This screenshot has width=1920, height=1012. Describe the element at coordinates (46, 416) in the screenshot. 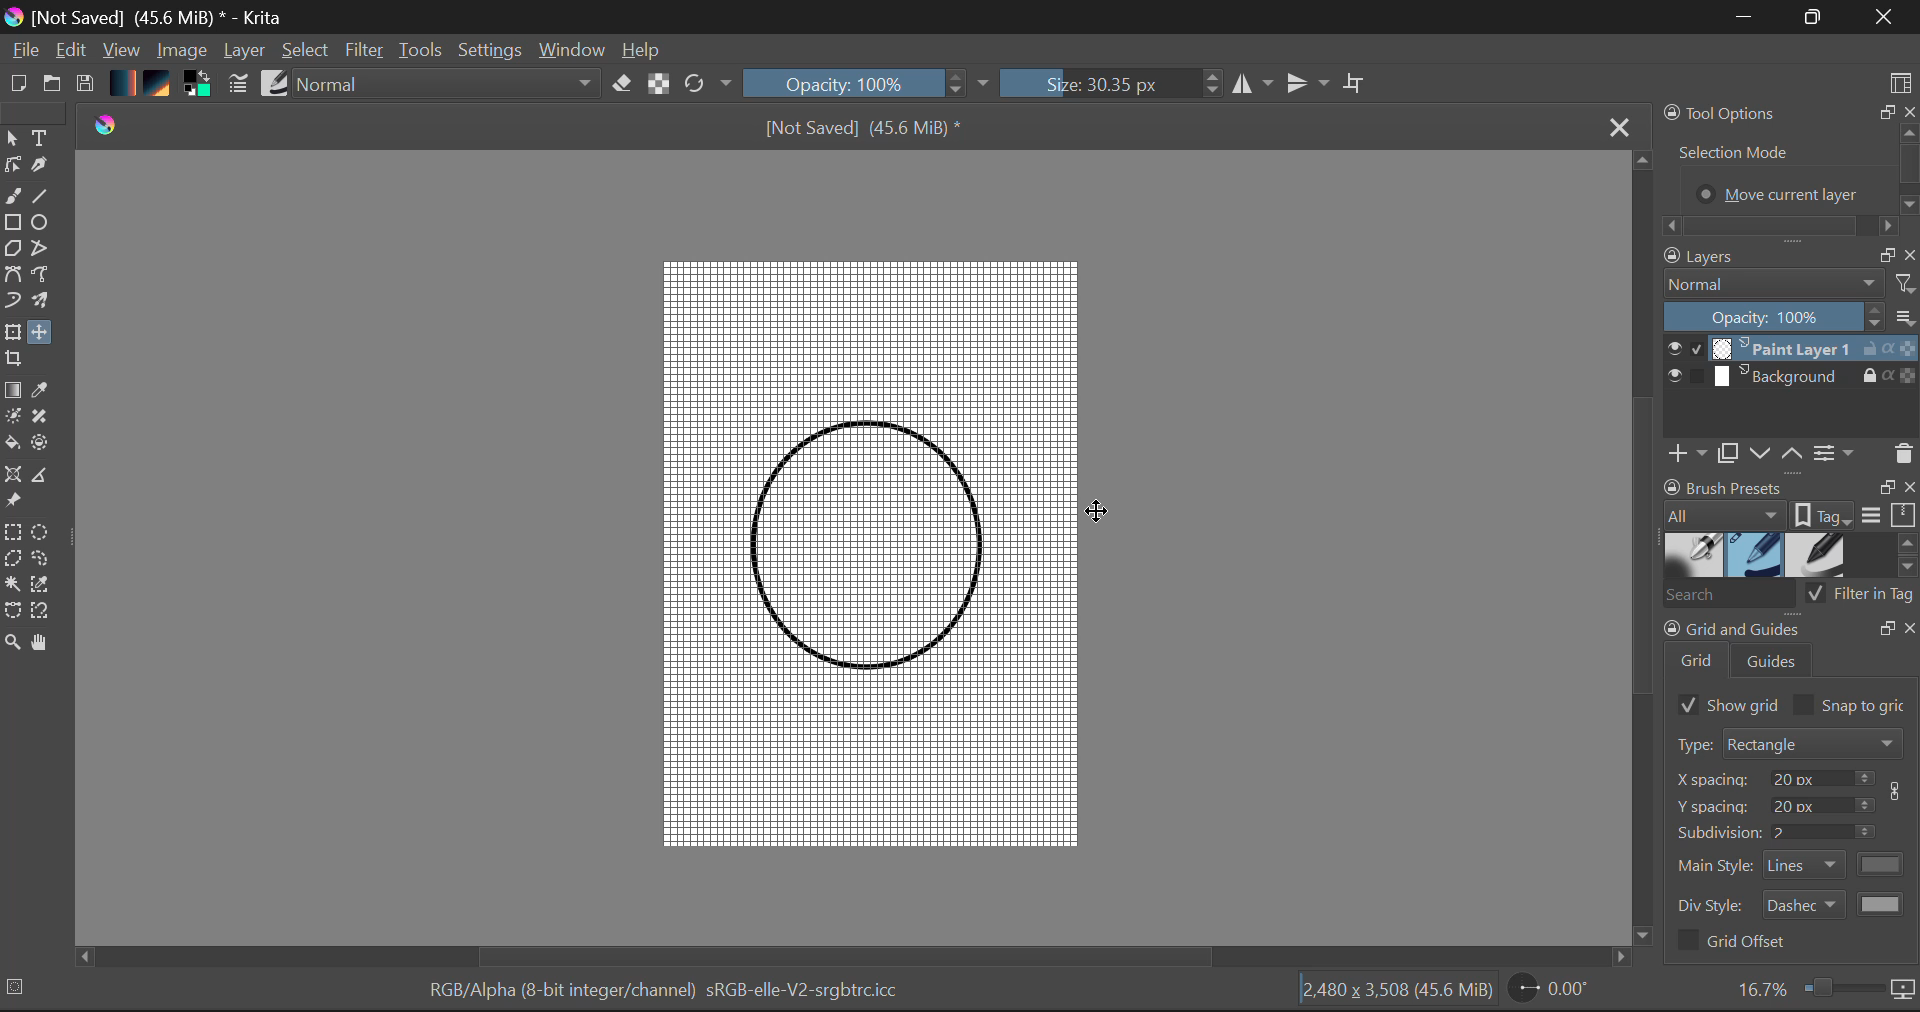

I see `Smart Patch Tool` at that location.